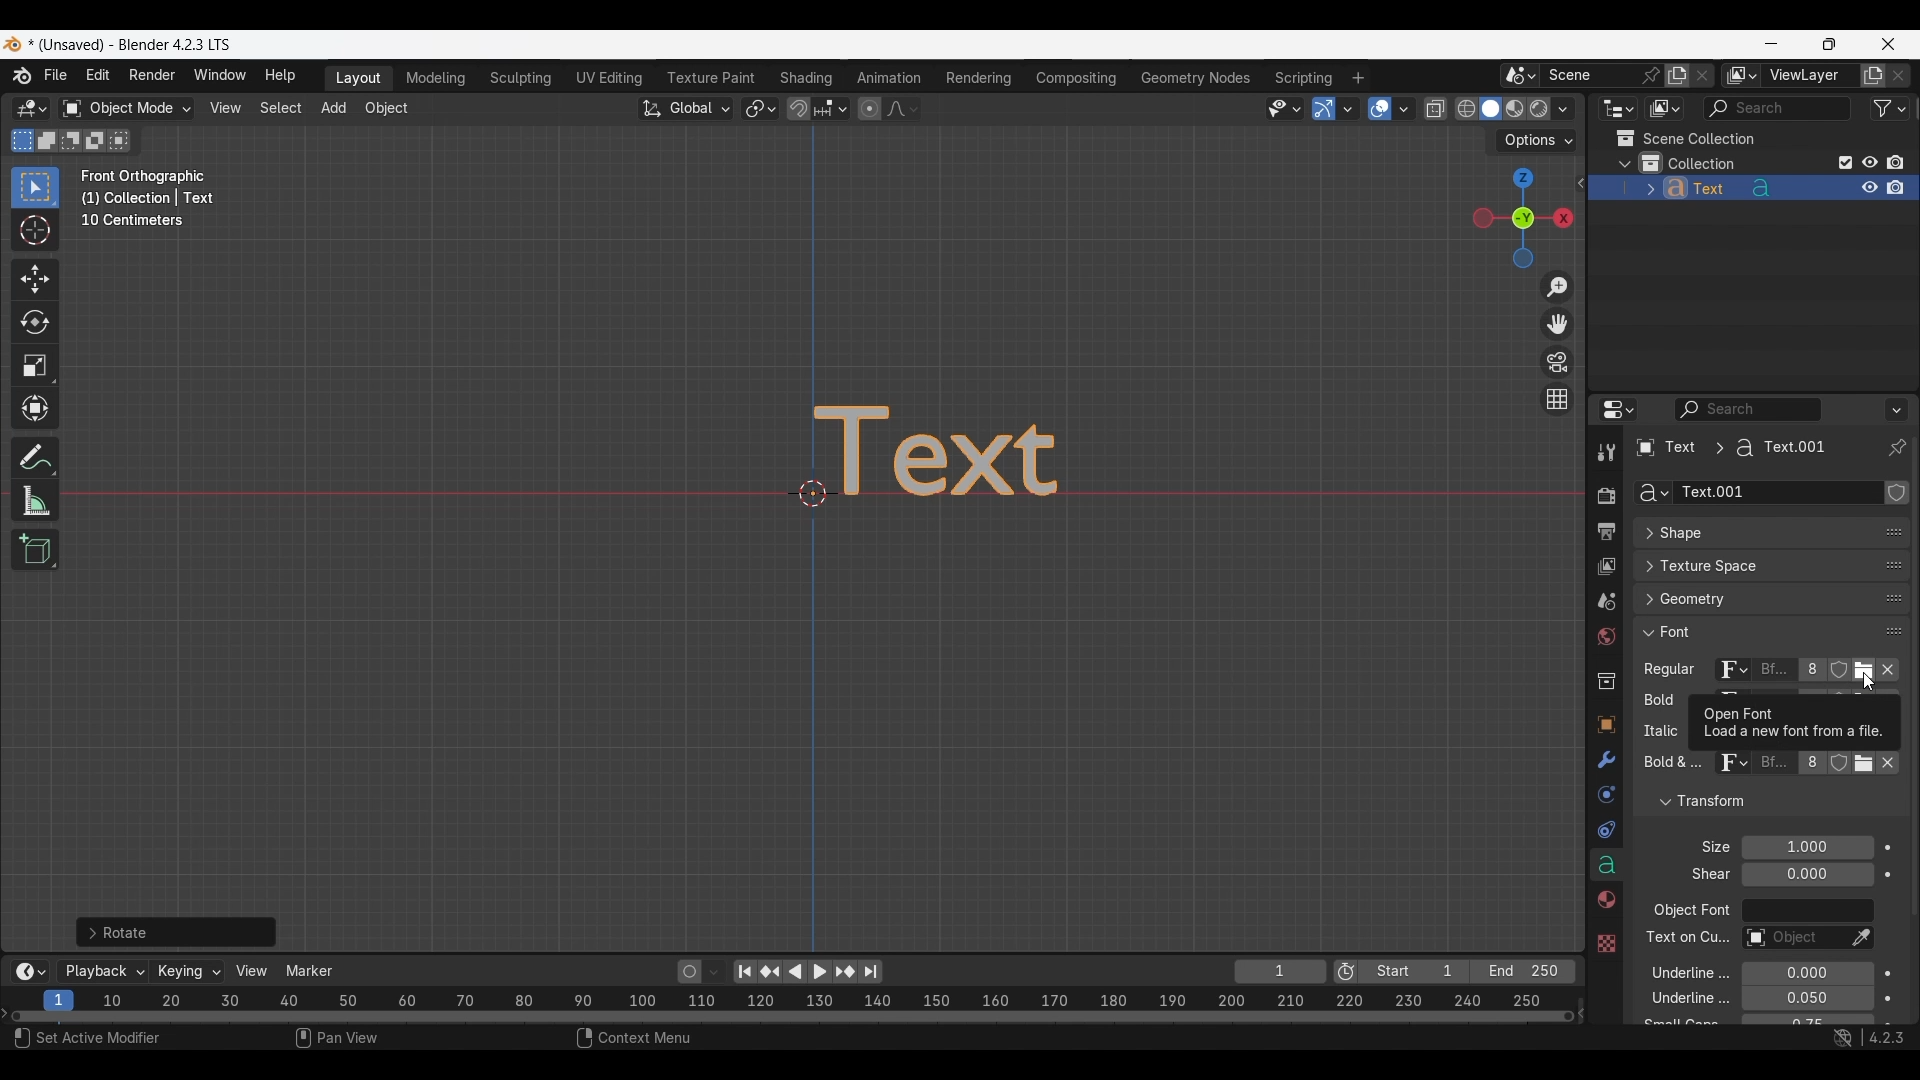 This screenshot has height=1080, width=1920. Describe the element at coordinates (310, 971) in the screenshot. I see `Marker` at that location.